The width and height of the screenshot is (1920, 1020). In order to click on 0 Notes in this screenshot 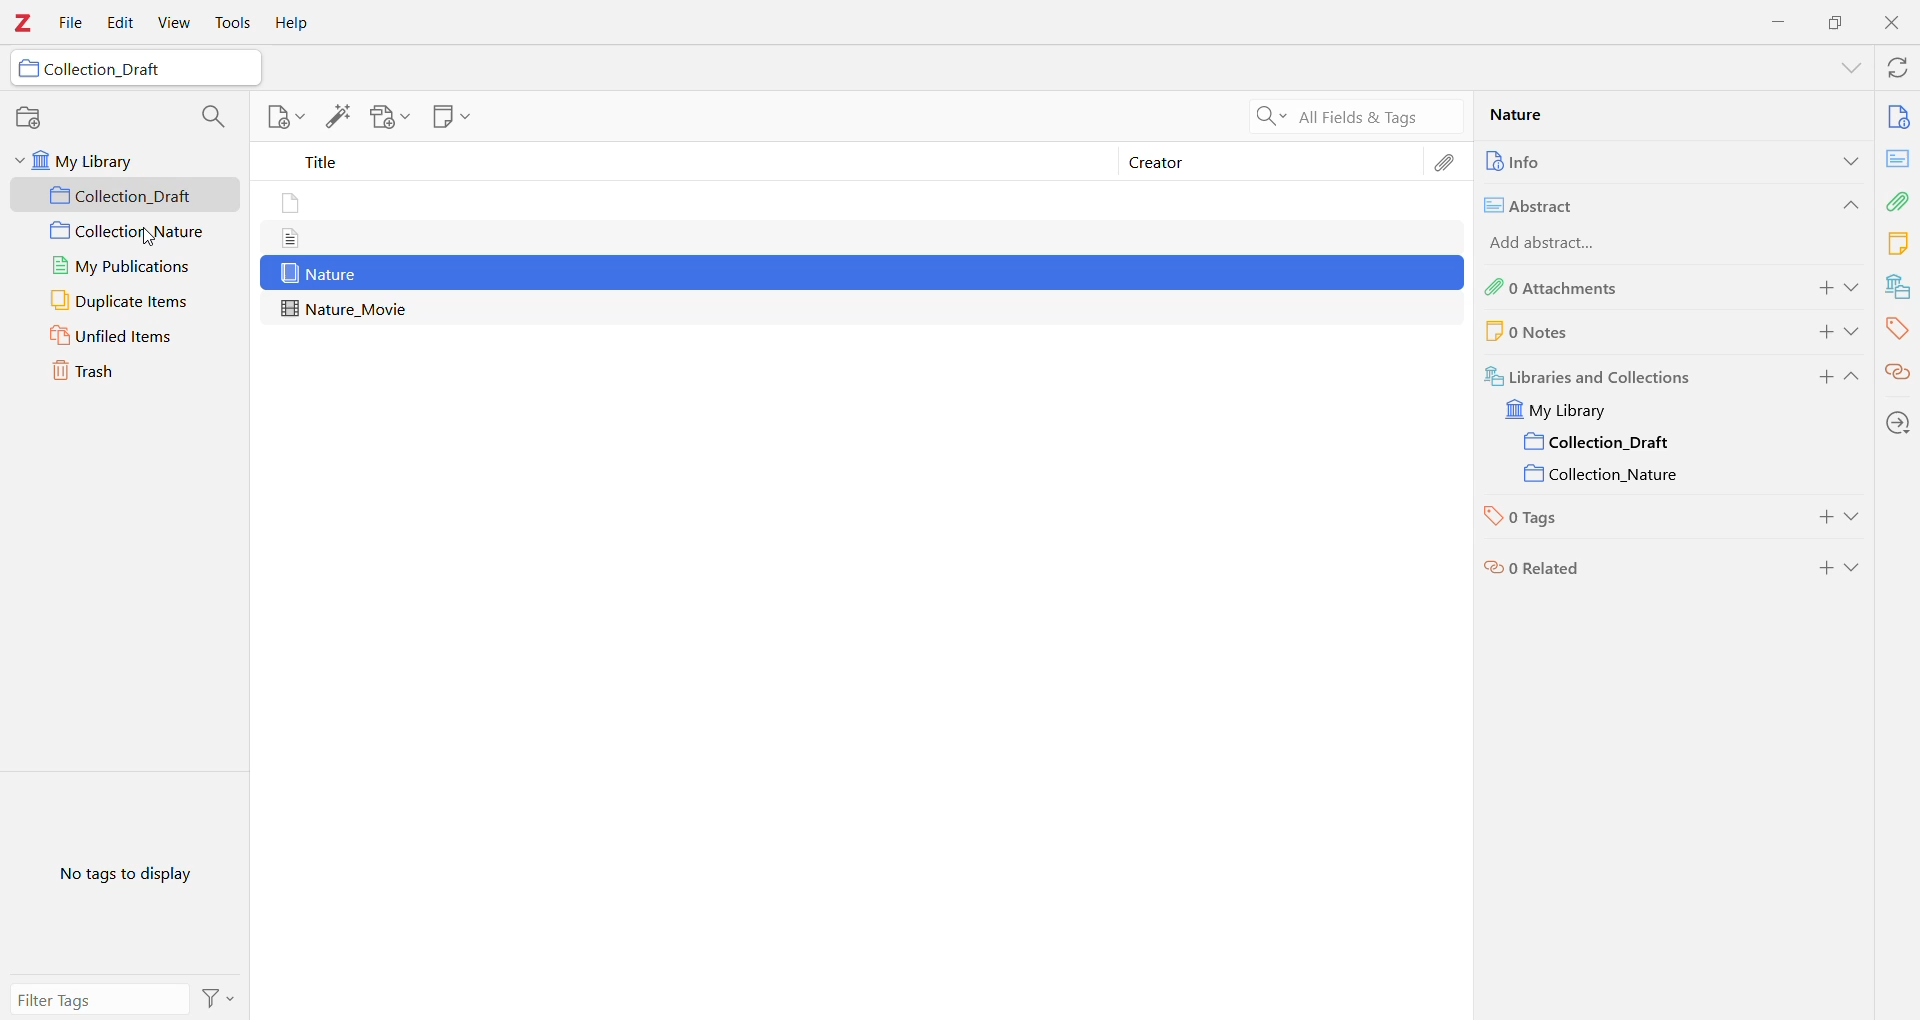, I will do `click(1596, 332)`.